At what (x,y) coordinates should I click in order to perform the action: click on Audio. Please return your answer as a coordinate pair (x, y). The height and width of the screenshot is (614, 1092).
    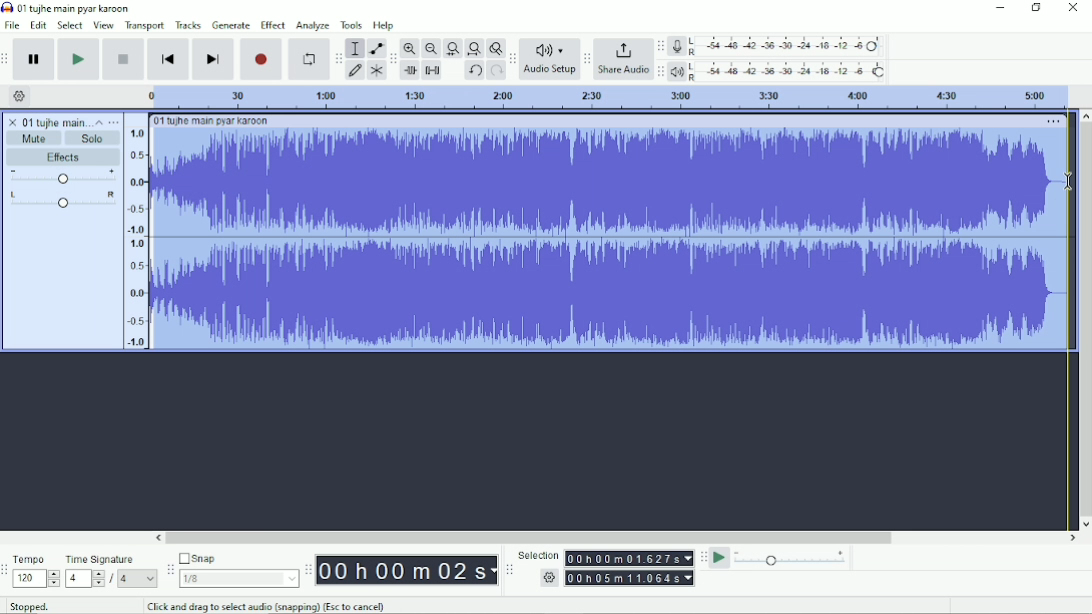
    Looking at the image, I should click on (612, 238).